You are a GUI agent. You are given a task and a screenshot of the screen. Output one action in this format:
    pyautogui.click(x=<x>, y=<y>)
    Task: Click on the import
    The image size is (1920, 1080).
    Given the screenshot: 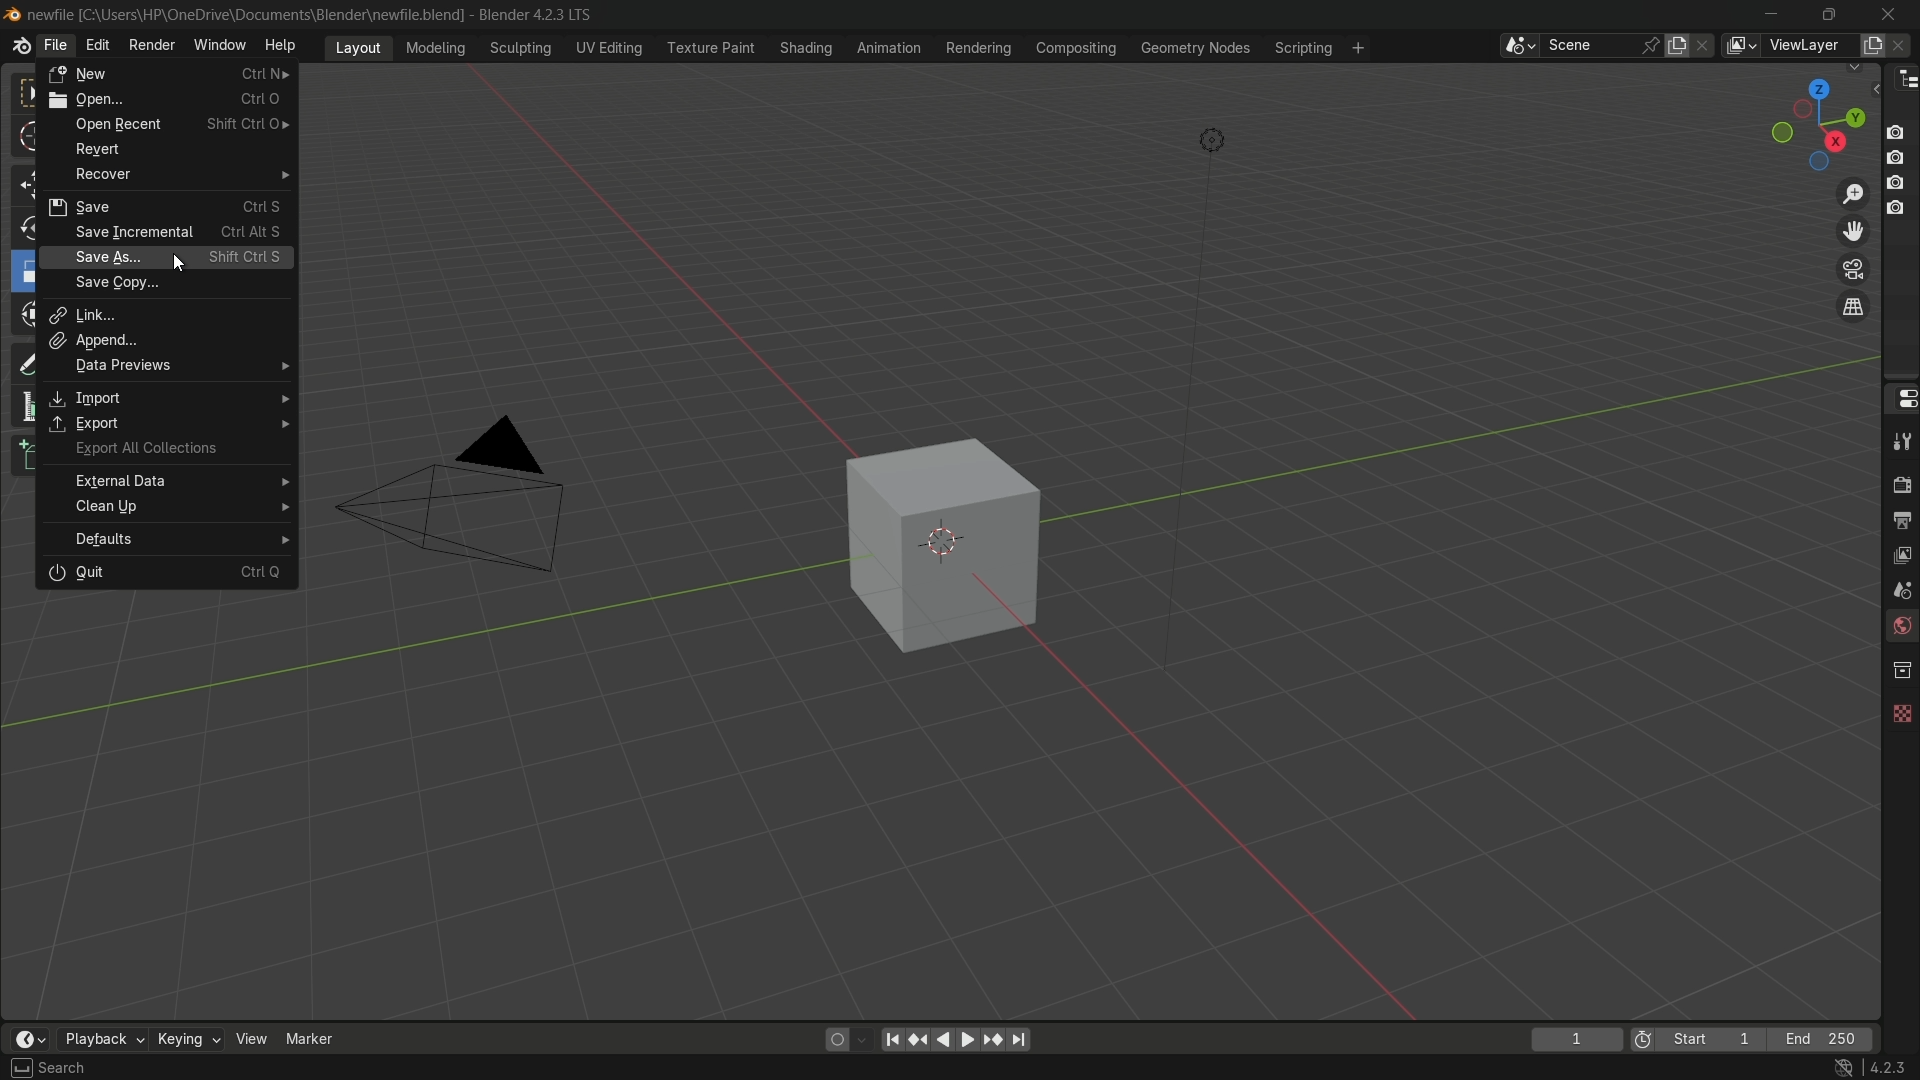 What is the action you would take?
    pyautogui.click(x=166, y=396)
    